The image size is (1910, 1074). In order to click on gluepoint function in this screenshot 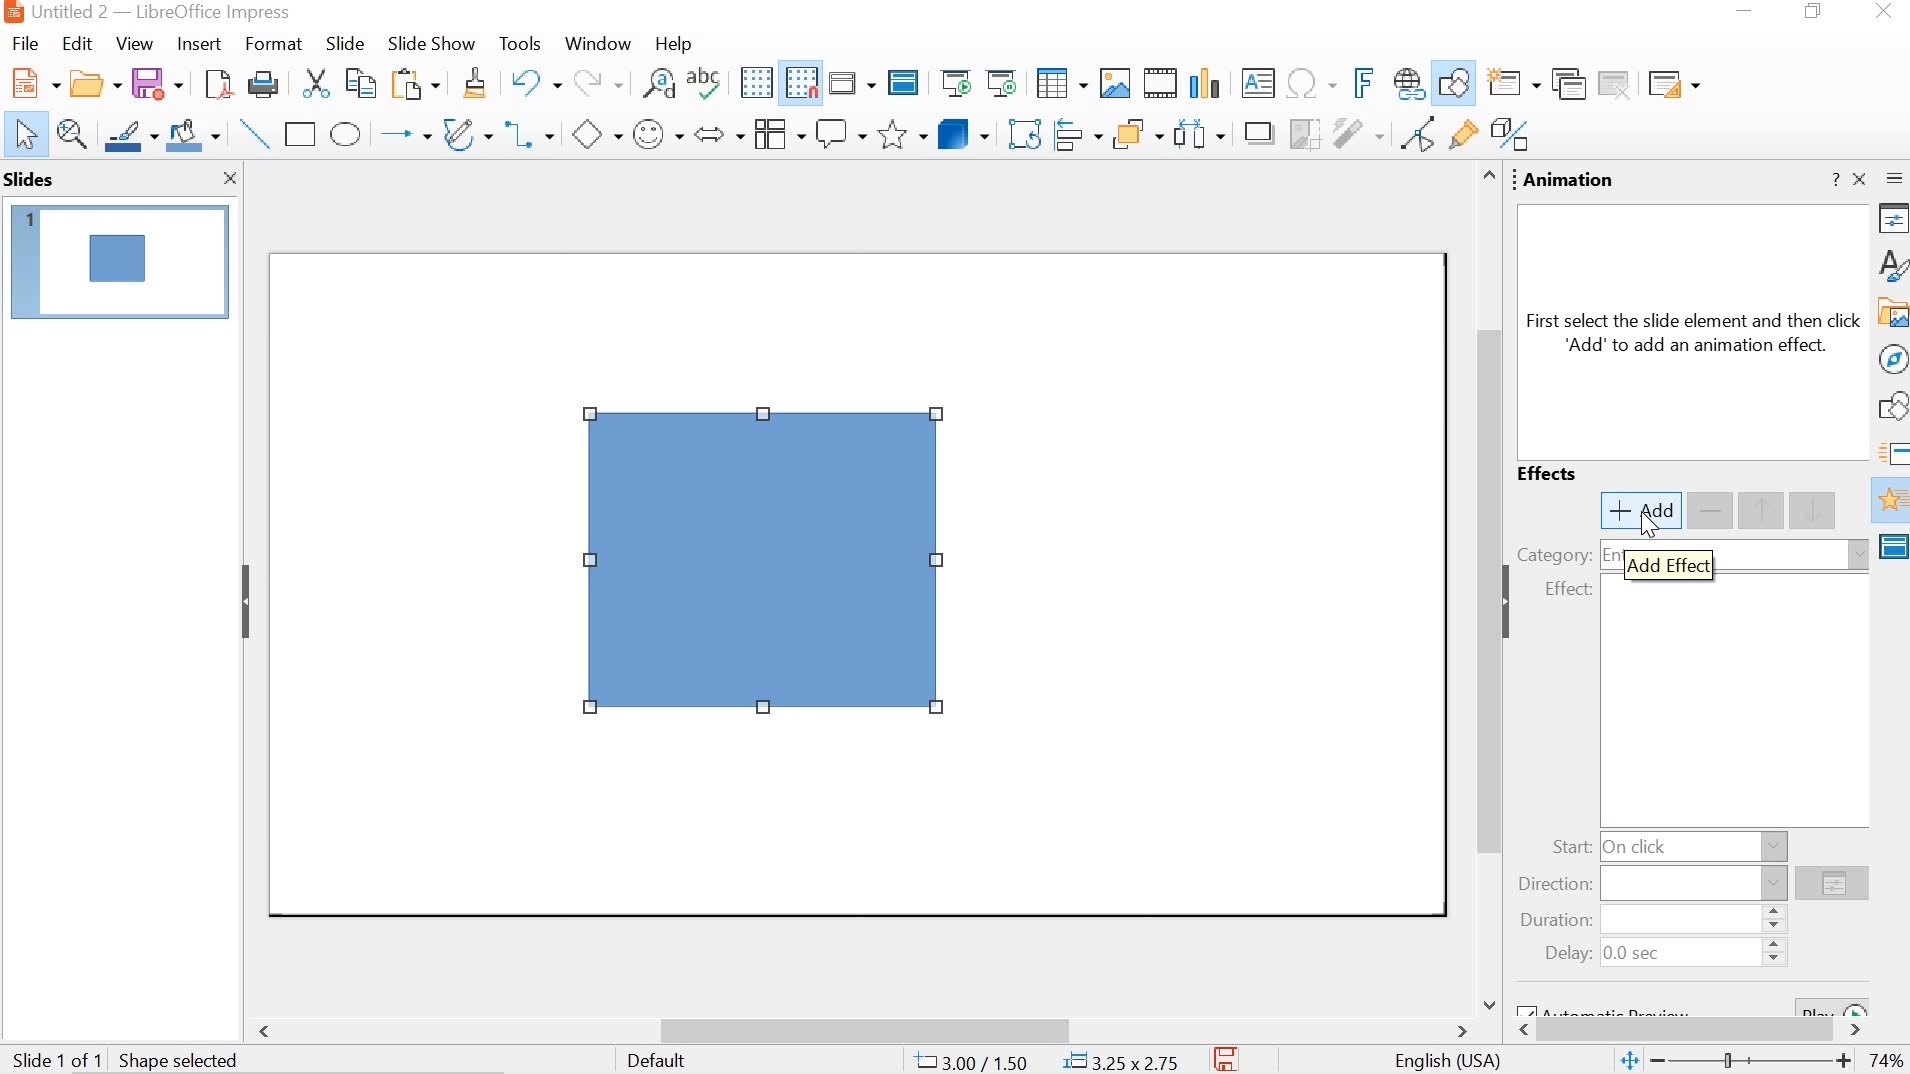, I will do `click(1461, 134)`.